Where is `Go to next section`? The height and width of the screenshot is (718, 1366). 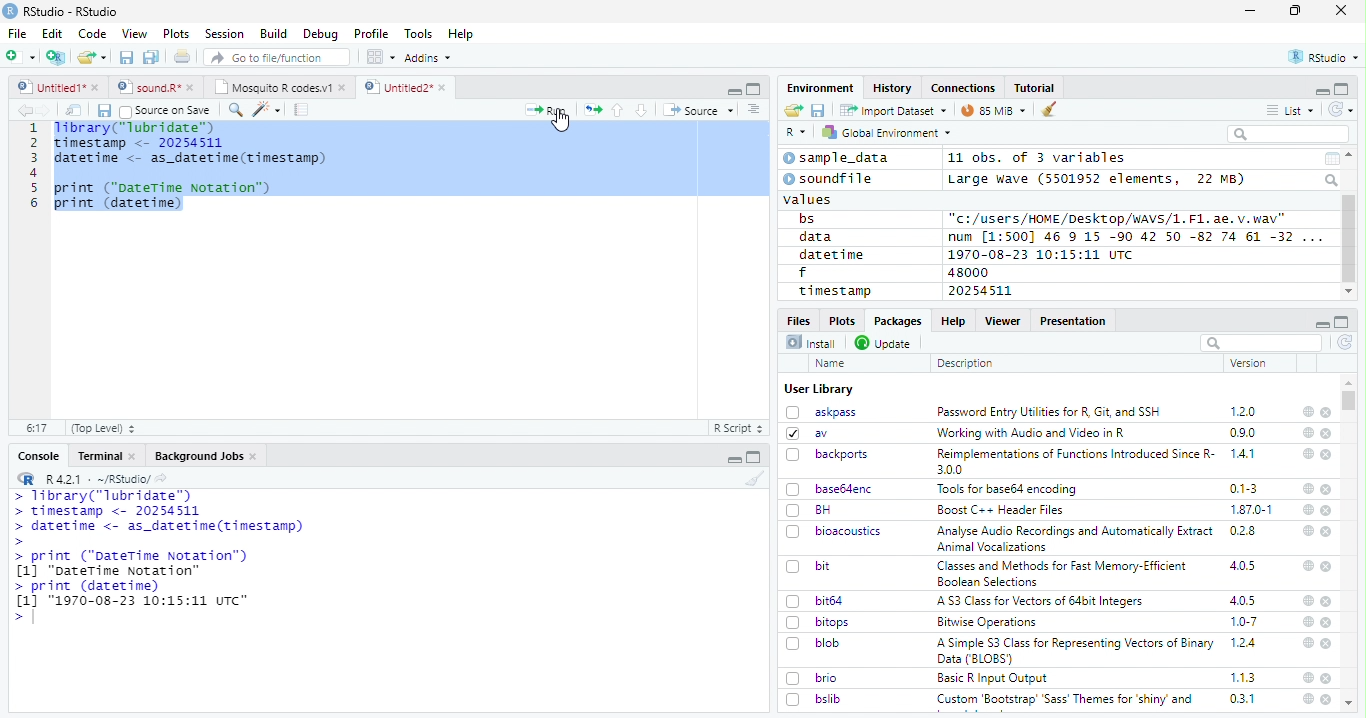 Go to next section is located at coordinates (644, 110).